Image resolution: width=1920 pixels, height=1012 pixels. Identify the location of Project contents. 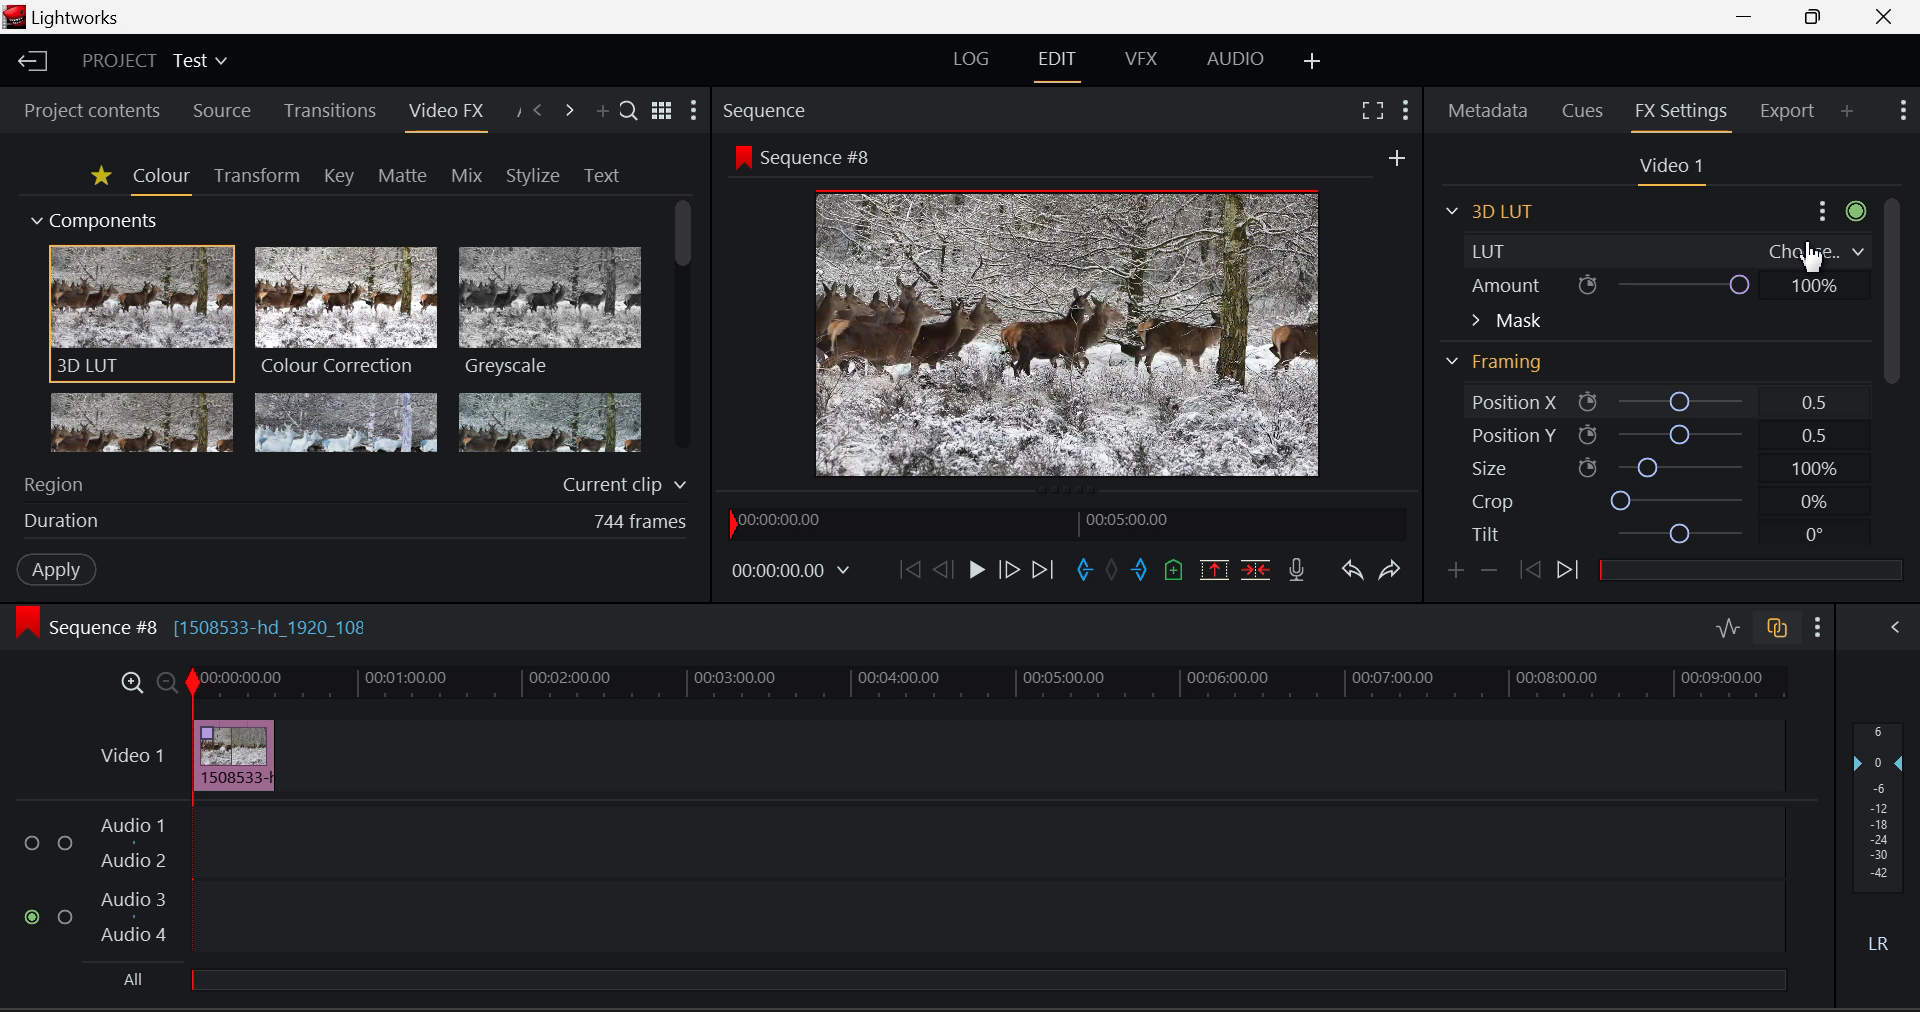
(91, 113).